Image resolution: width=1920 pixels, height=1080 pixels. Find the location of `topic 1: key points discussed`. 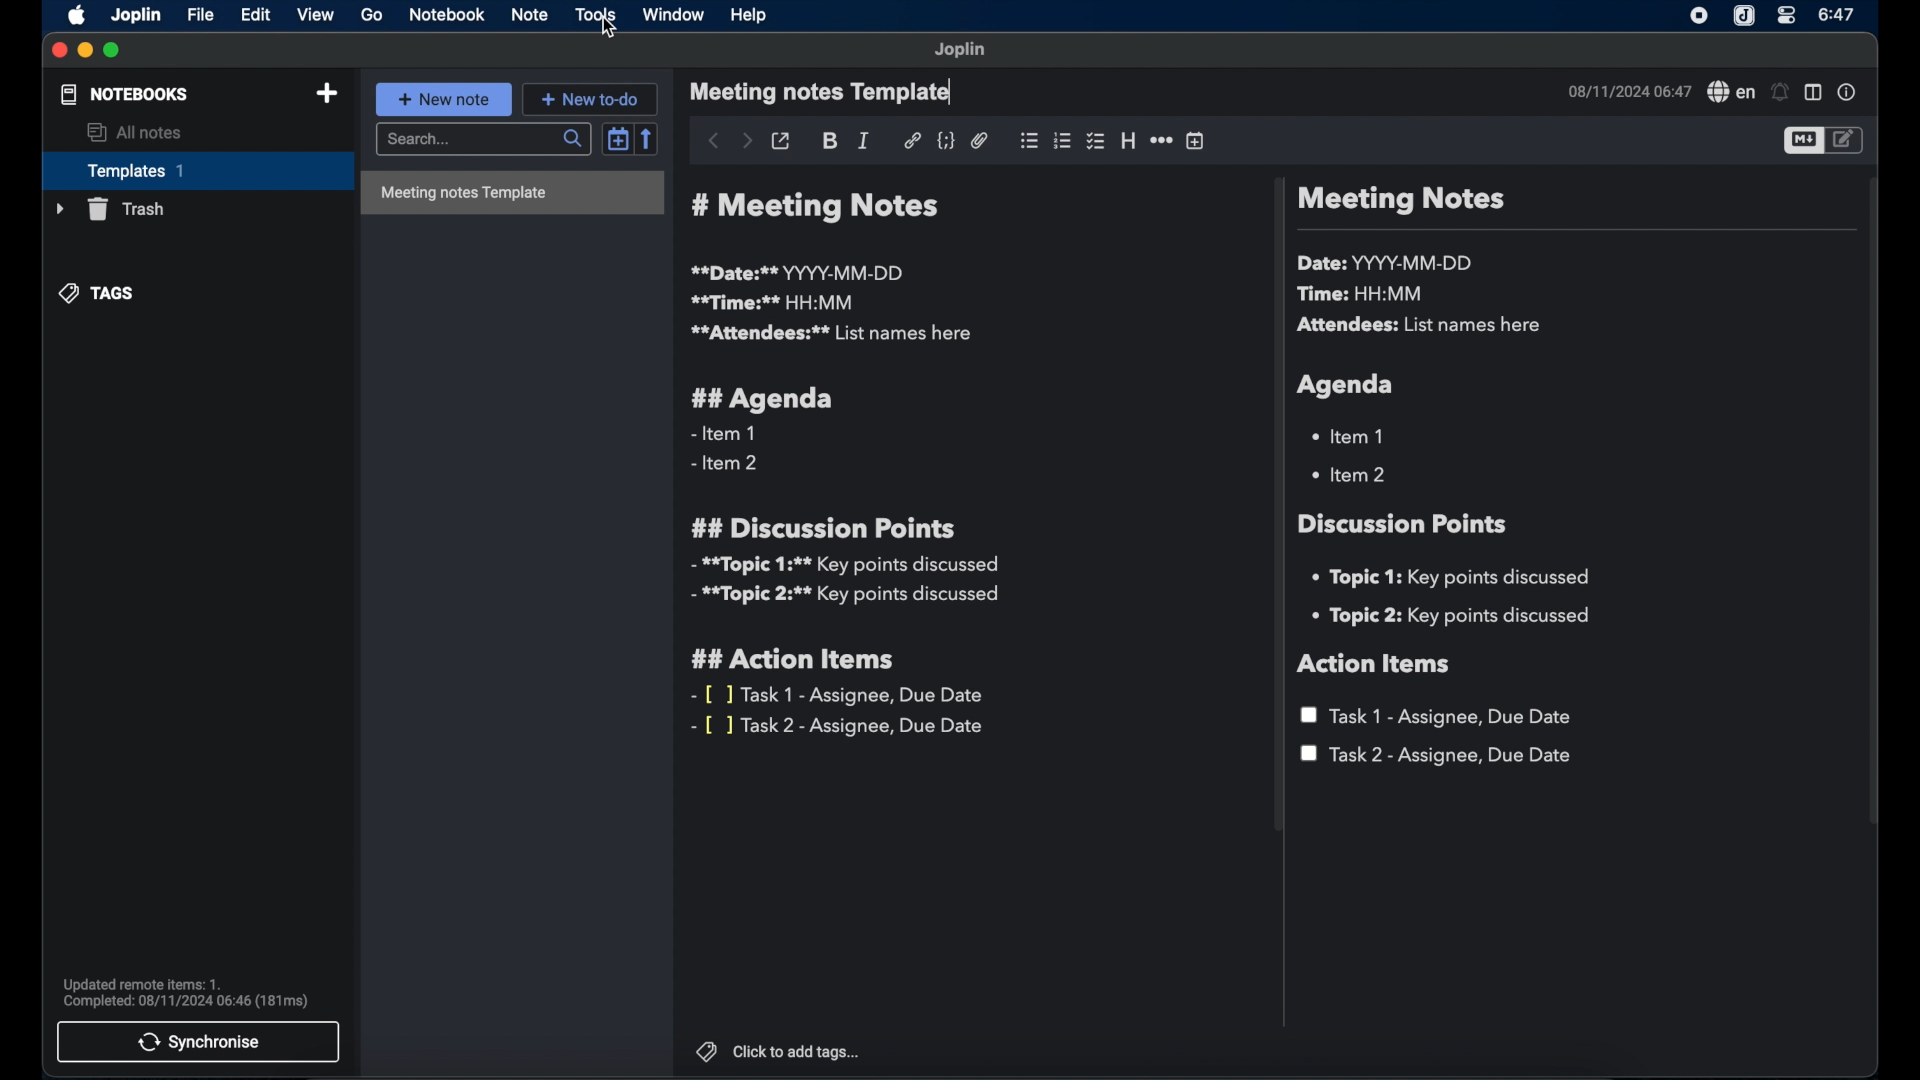

topic 1: key points discussed is located at coordinates (1458, 577).